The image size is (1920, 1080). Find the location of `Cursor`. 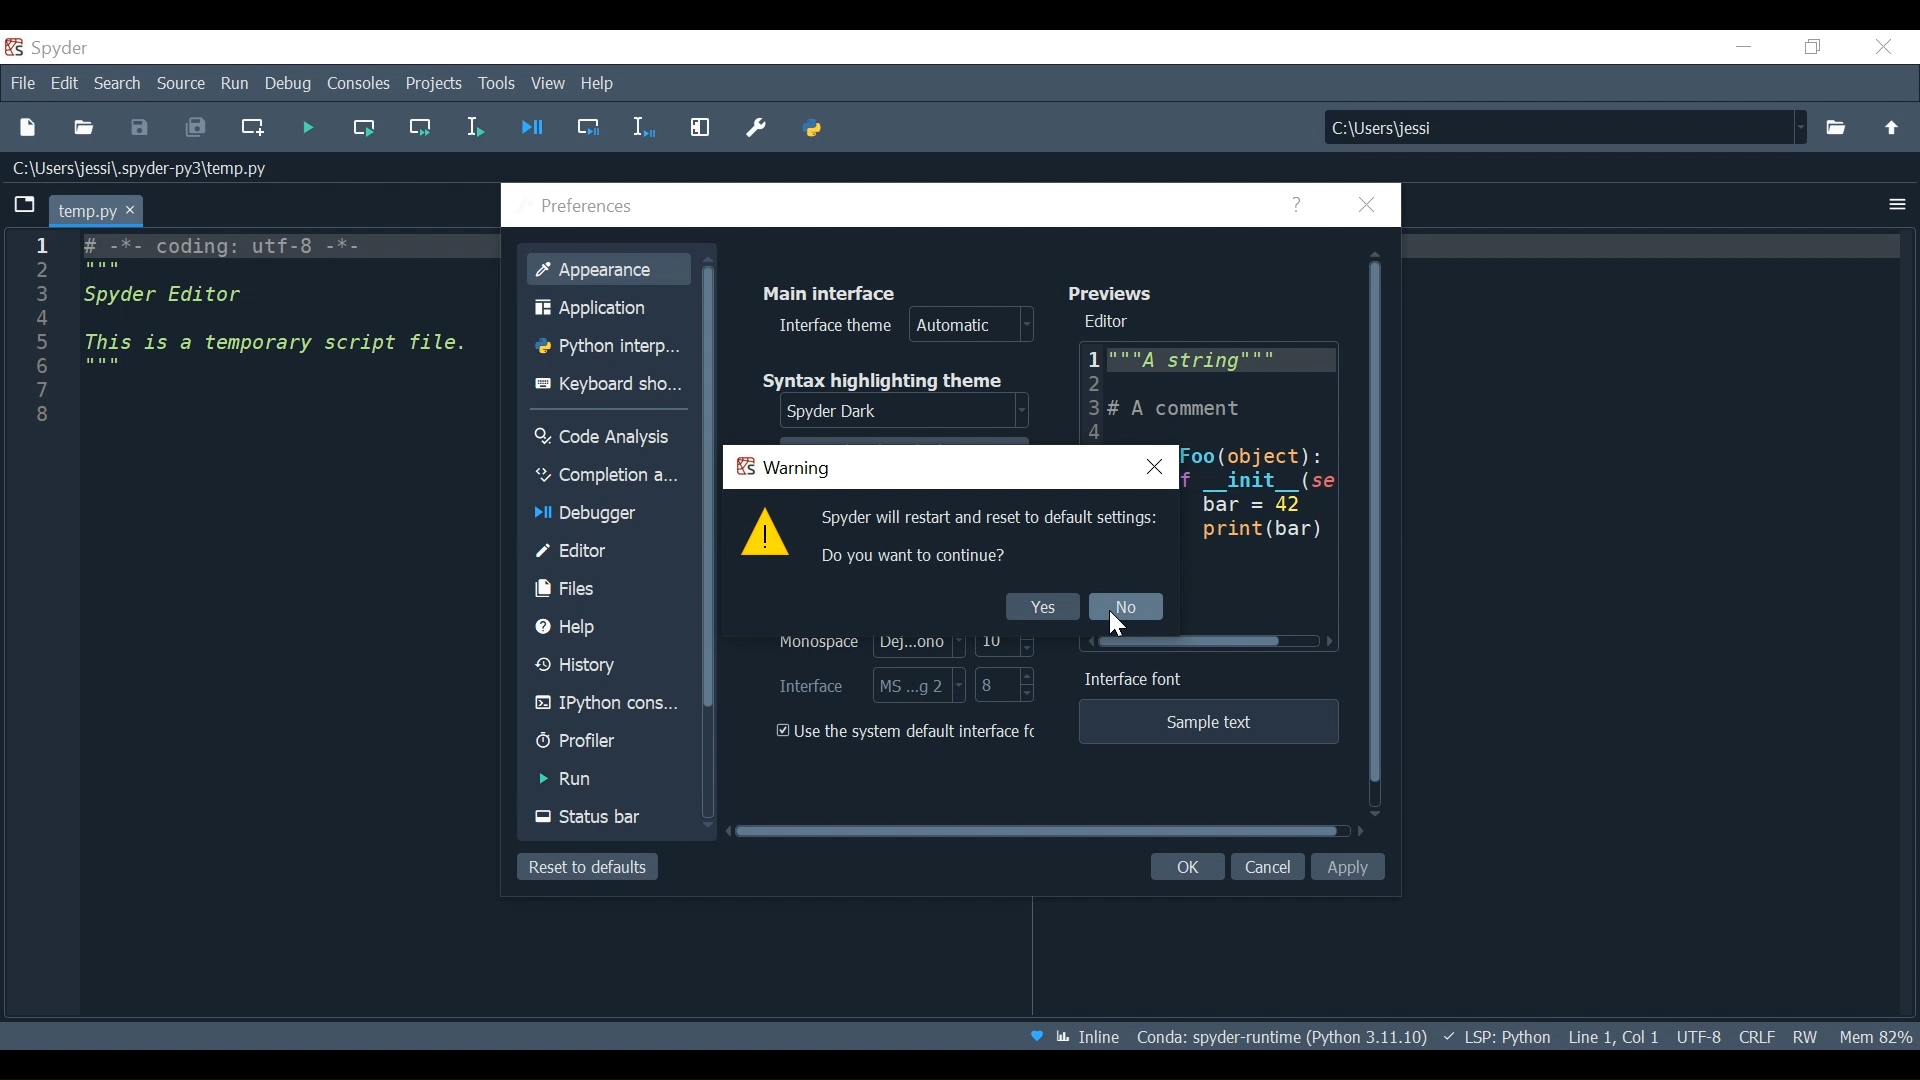

Cursor is located at coordinates (1123, 626).